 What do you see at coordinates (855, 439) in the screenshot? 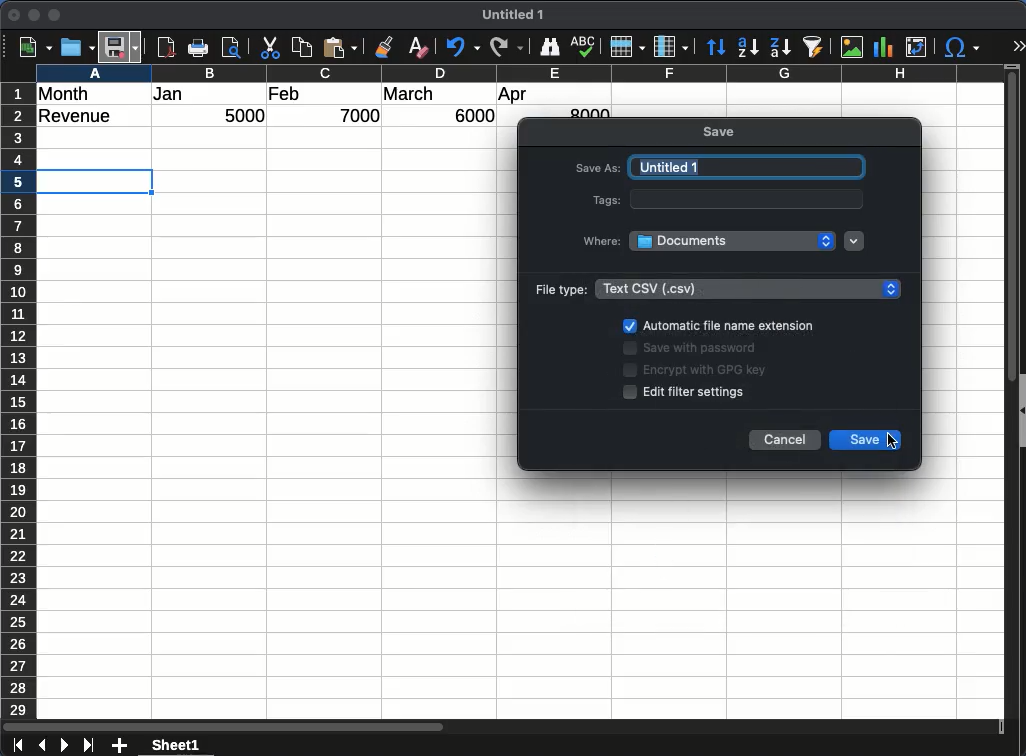
I see `Save` at bounding box center [855, 439].